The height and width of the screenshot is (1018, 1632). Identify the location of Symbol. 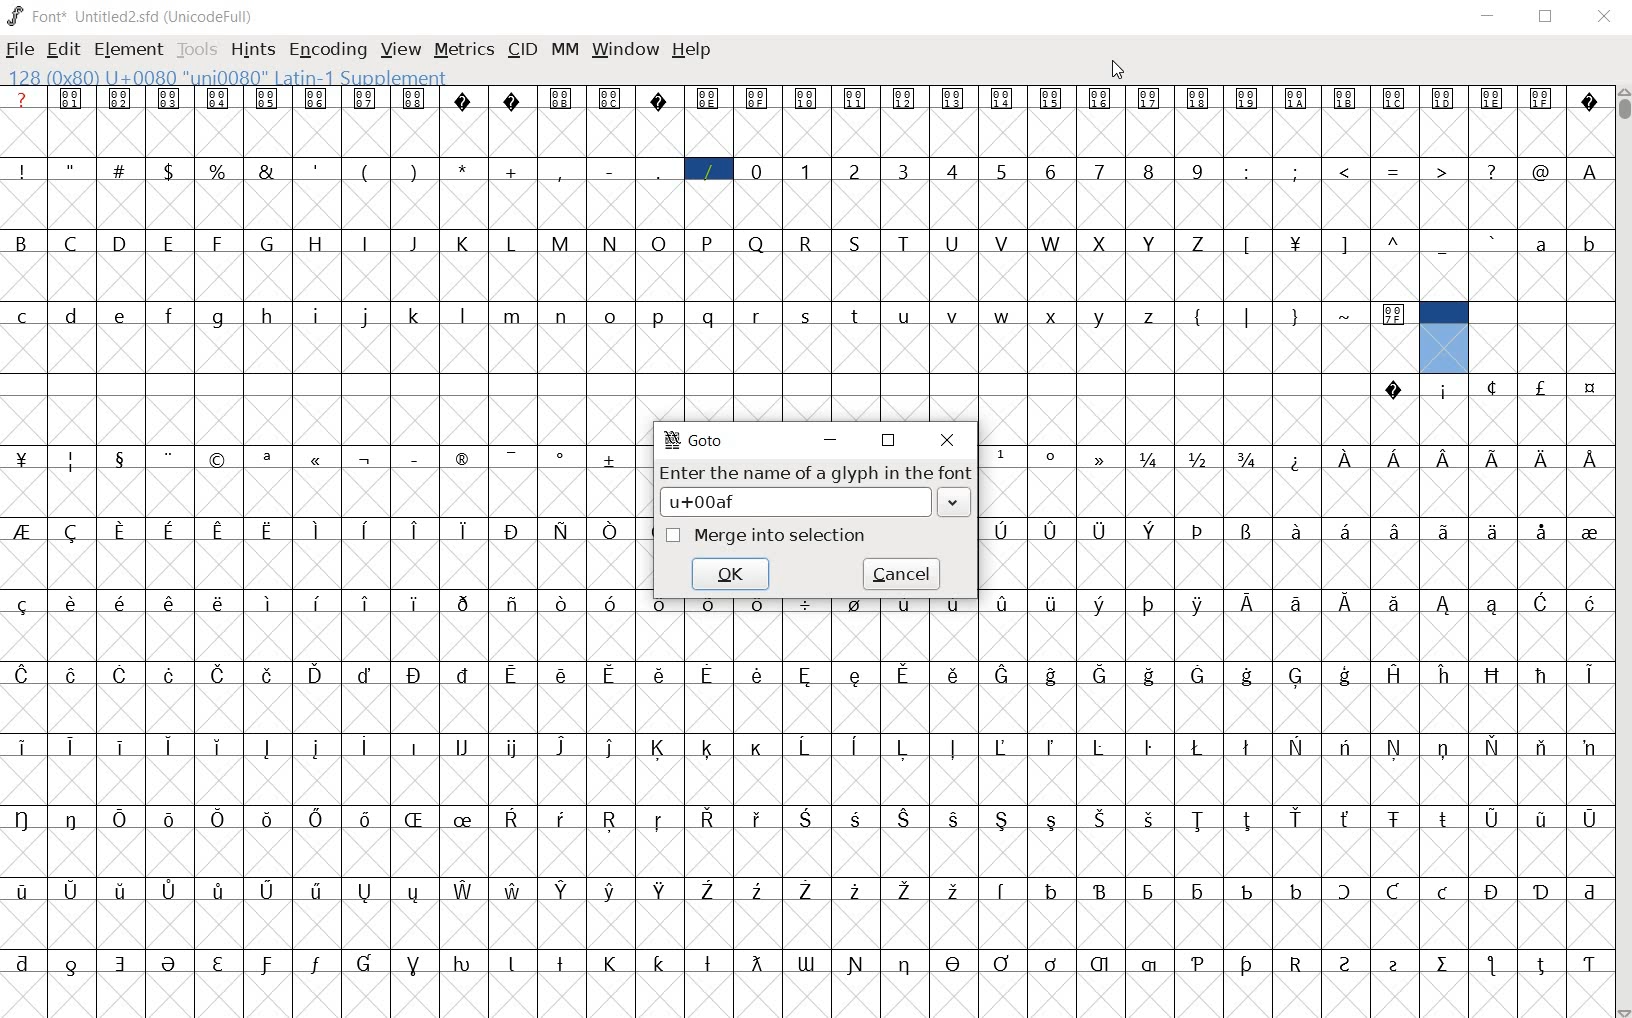
(319, 674).